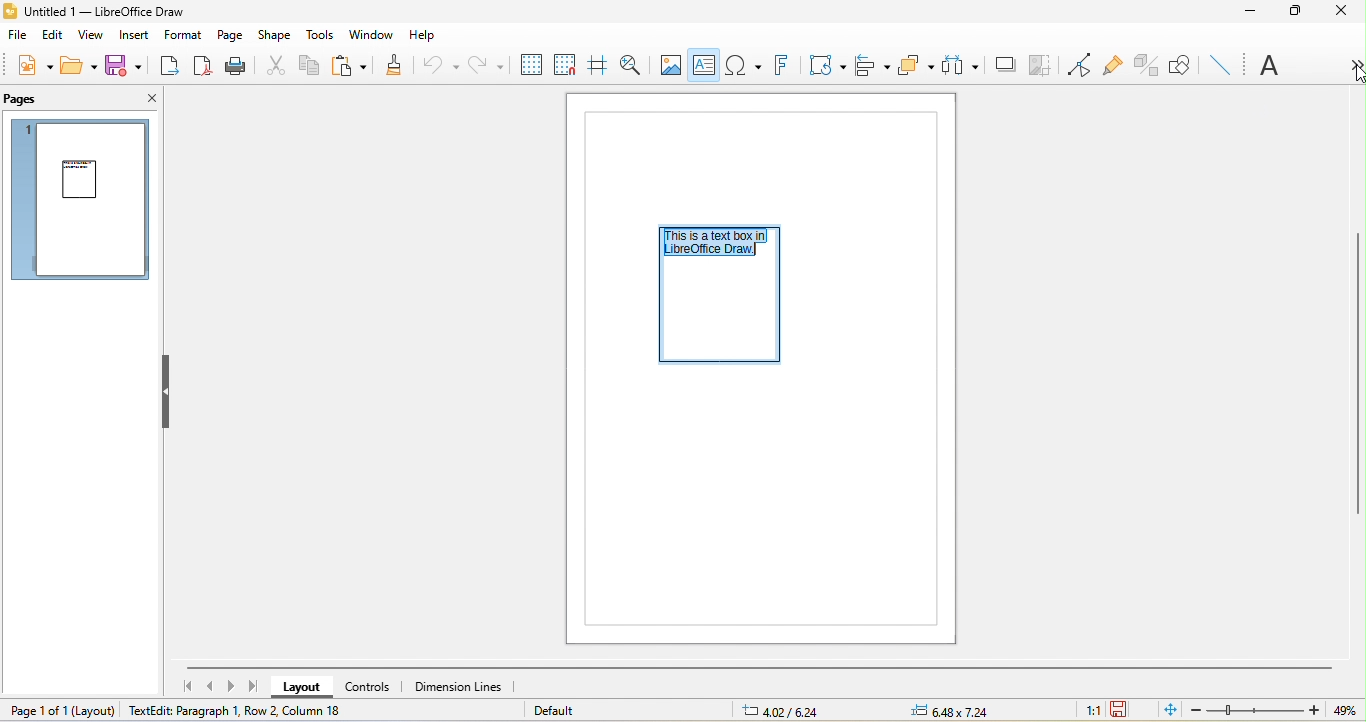 This screenshot has width=1366, height=722. What do you see at coordinates (915, 65) in the screenshot?
I see `arrange` at bounding box center [915, 65].